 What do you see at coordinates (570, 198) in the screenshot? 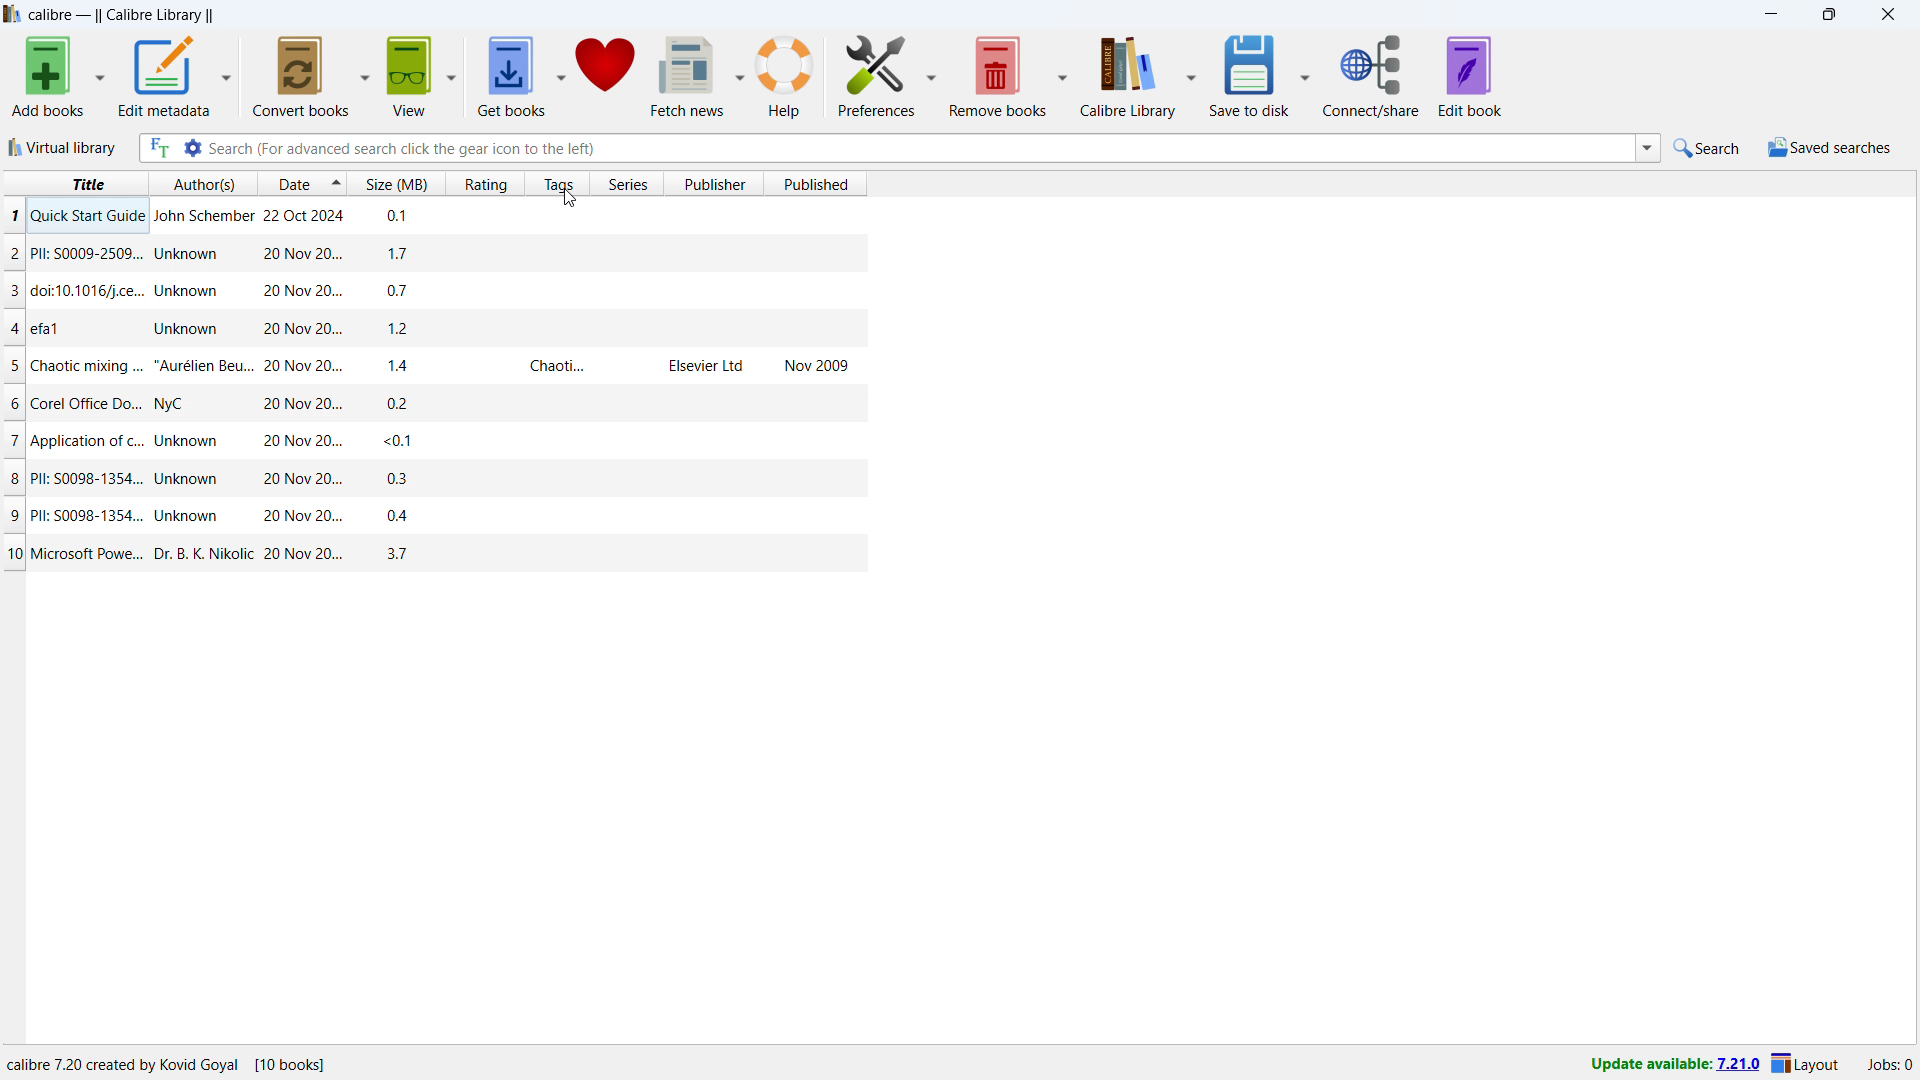
I see `cursor` at bounding box center [570, 198].